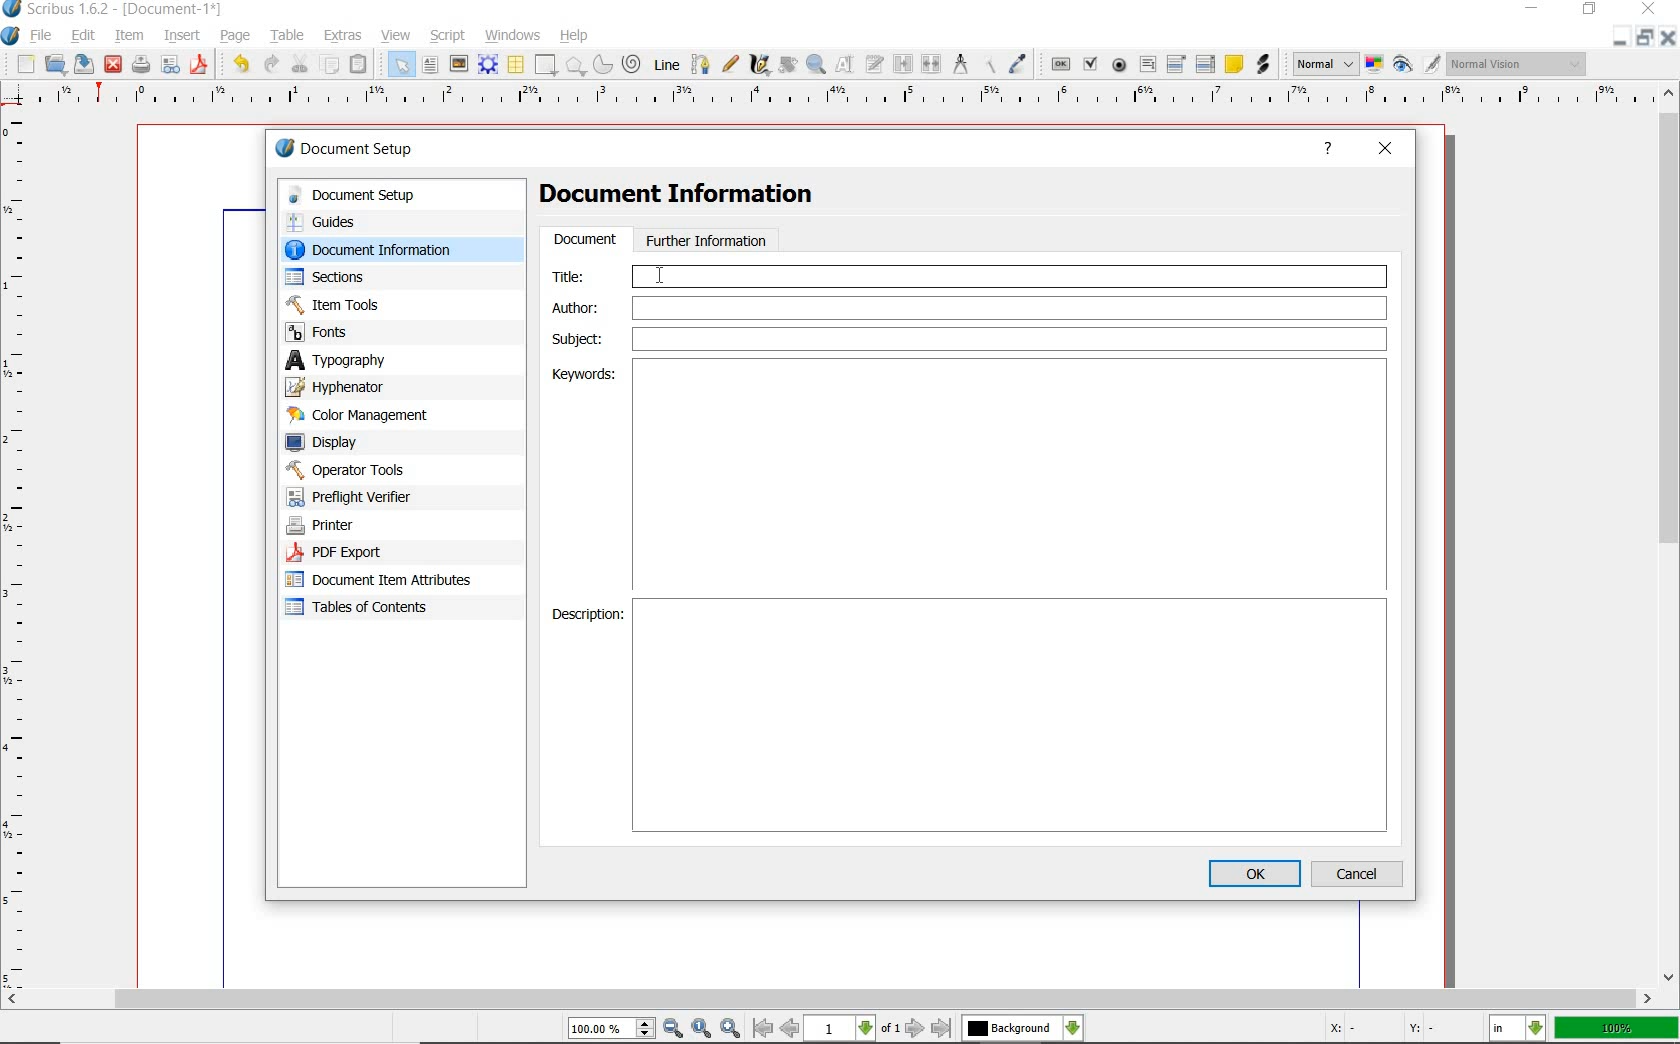 The height and width of the screenshot is (1044, 1680). Describe the element at coordinates (932, 63) in the screenshot. I see `unlink text frames` at that location.